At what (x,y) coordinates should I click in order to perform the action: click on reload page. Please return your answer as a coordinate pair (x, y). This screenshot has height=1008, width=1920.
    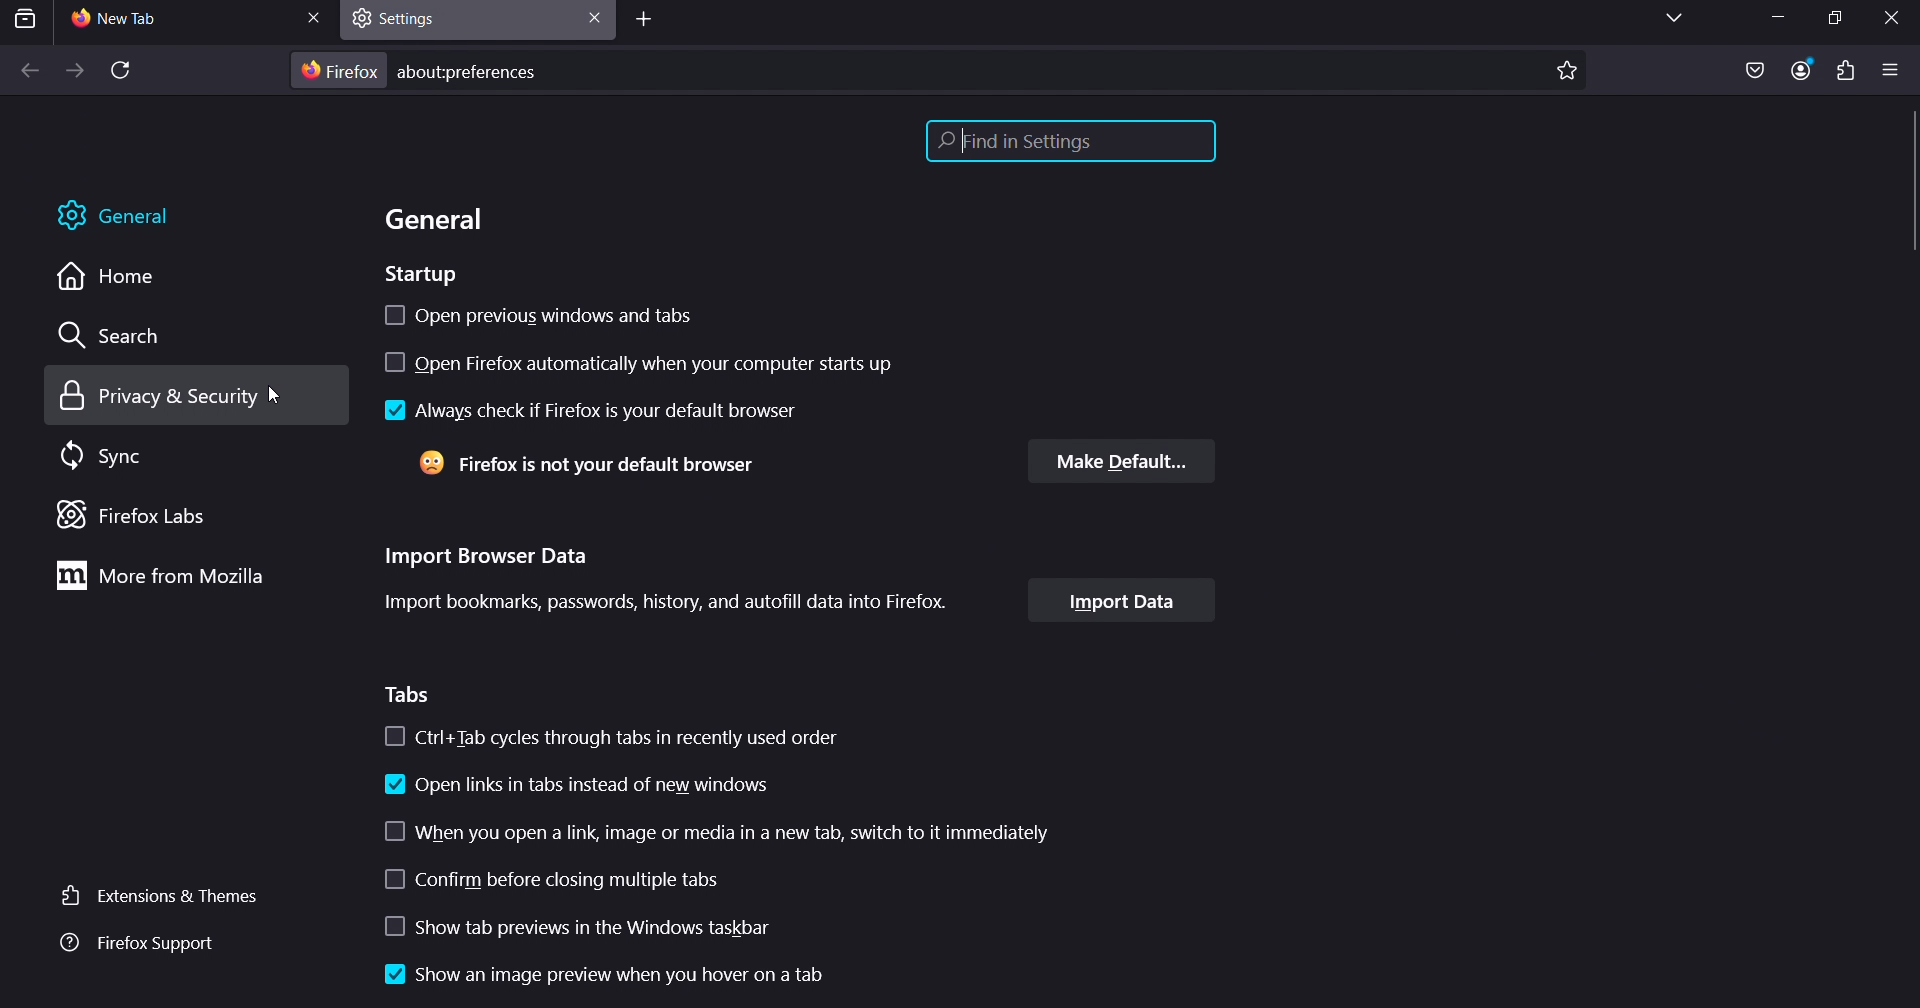
    Looking at the image, I should click on (119, 73).